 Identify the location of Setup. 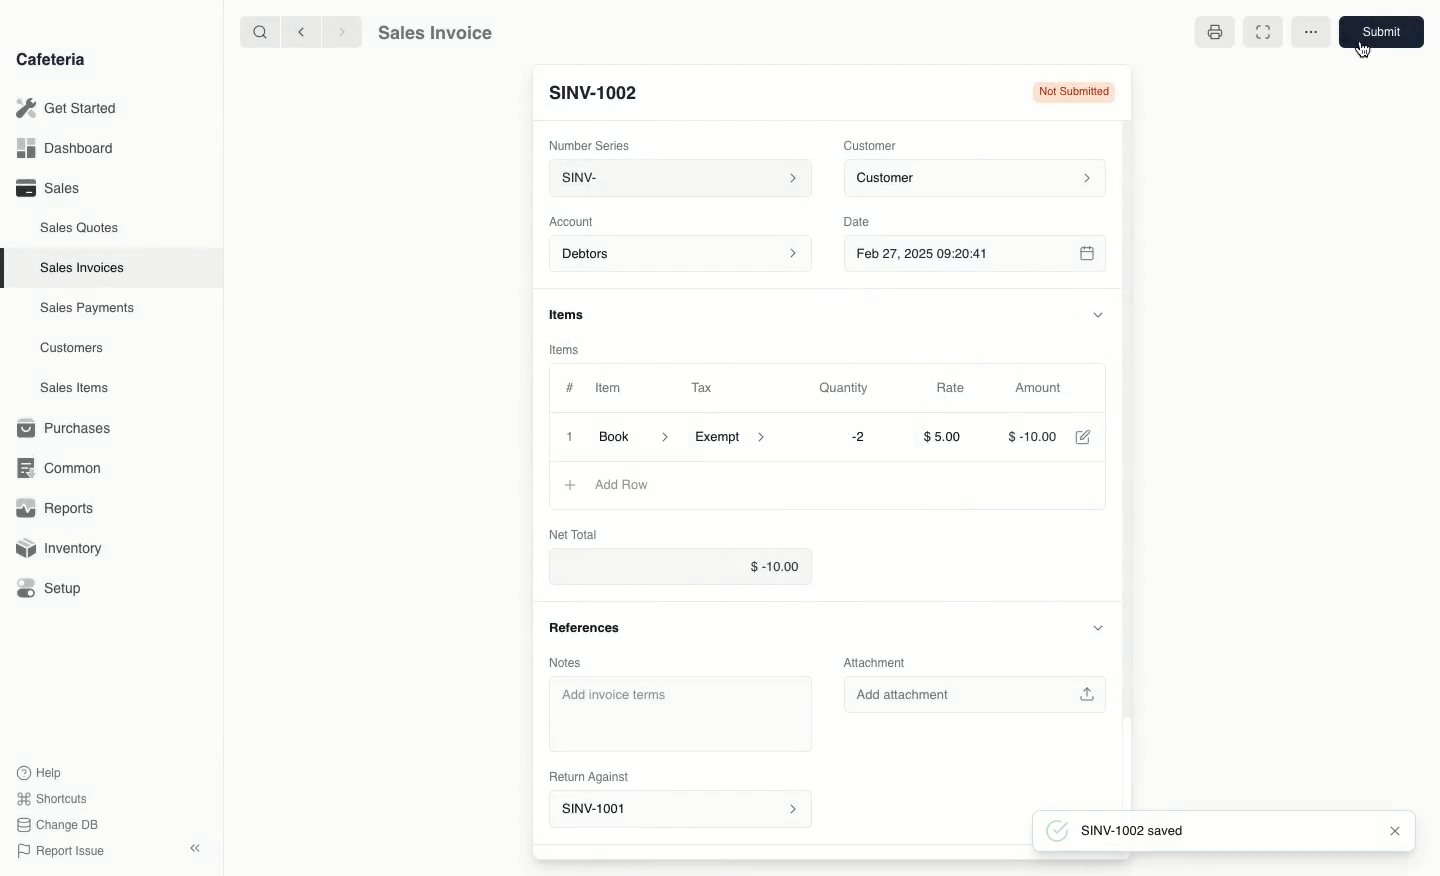
(52, 588).